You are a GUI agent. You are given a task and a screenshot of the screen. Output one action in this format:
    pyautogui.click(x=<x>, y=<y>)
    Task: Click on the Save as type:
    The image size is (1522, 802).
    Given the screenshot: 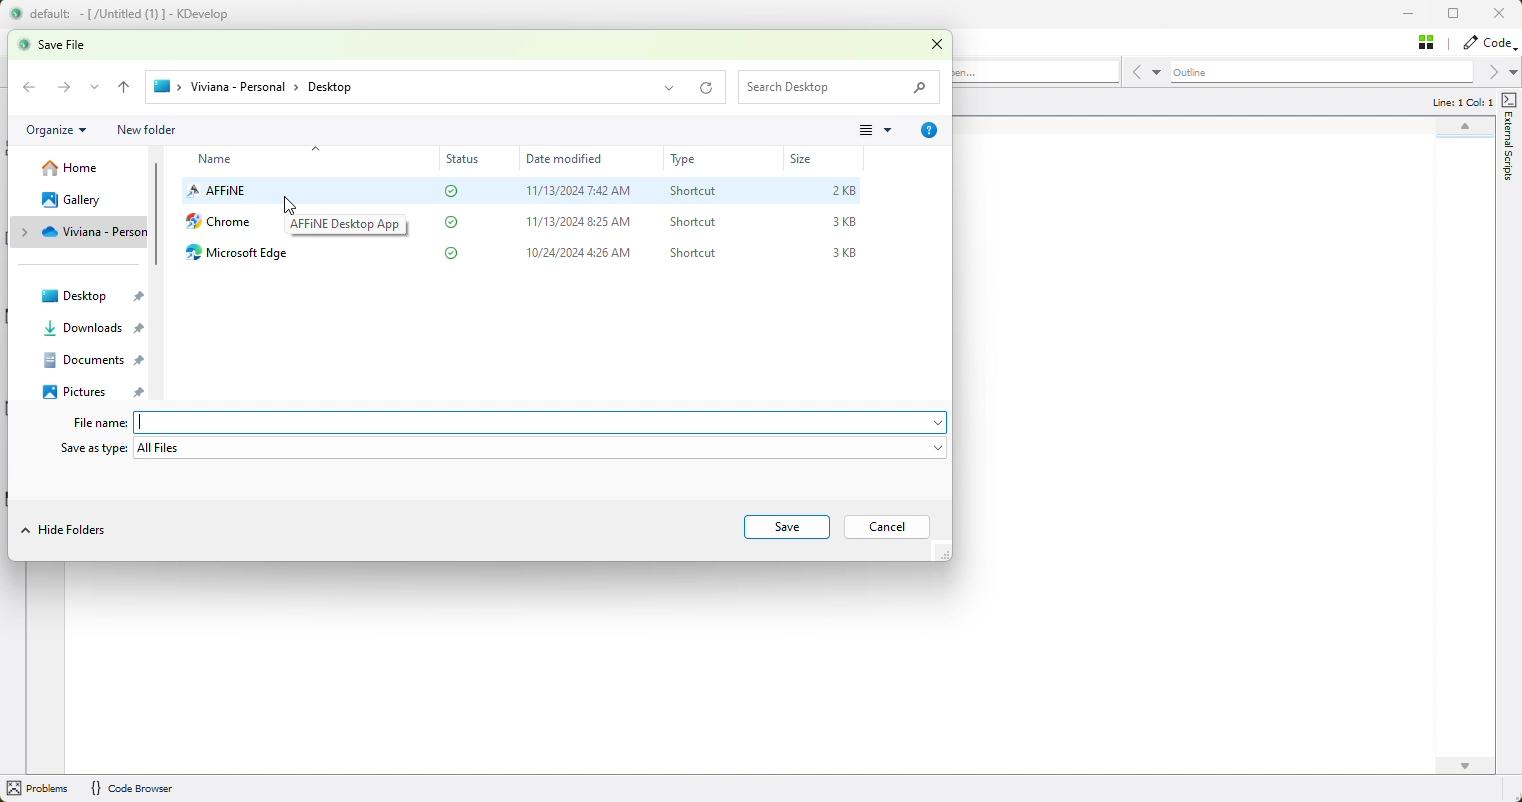 What is the action you would take?
    pyautogui.click(x=94, y=451)
    